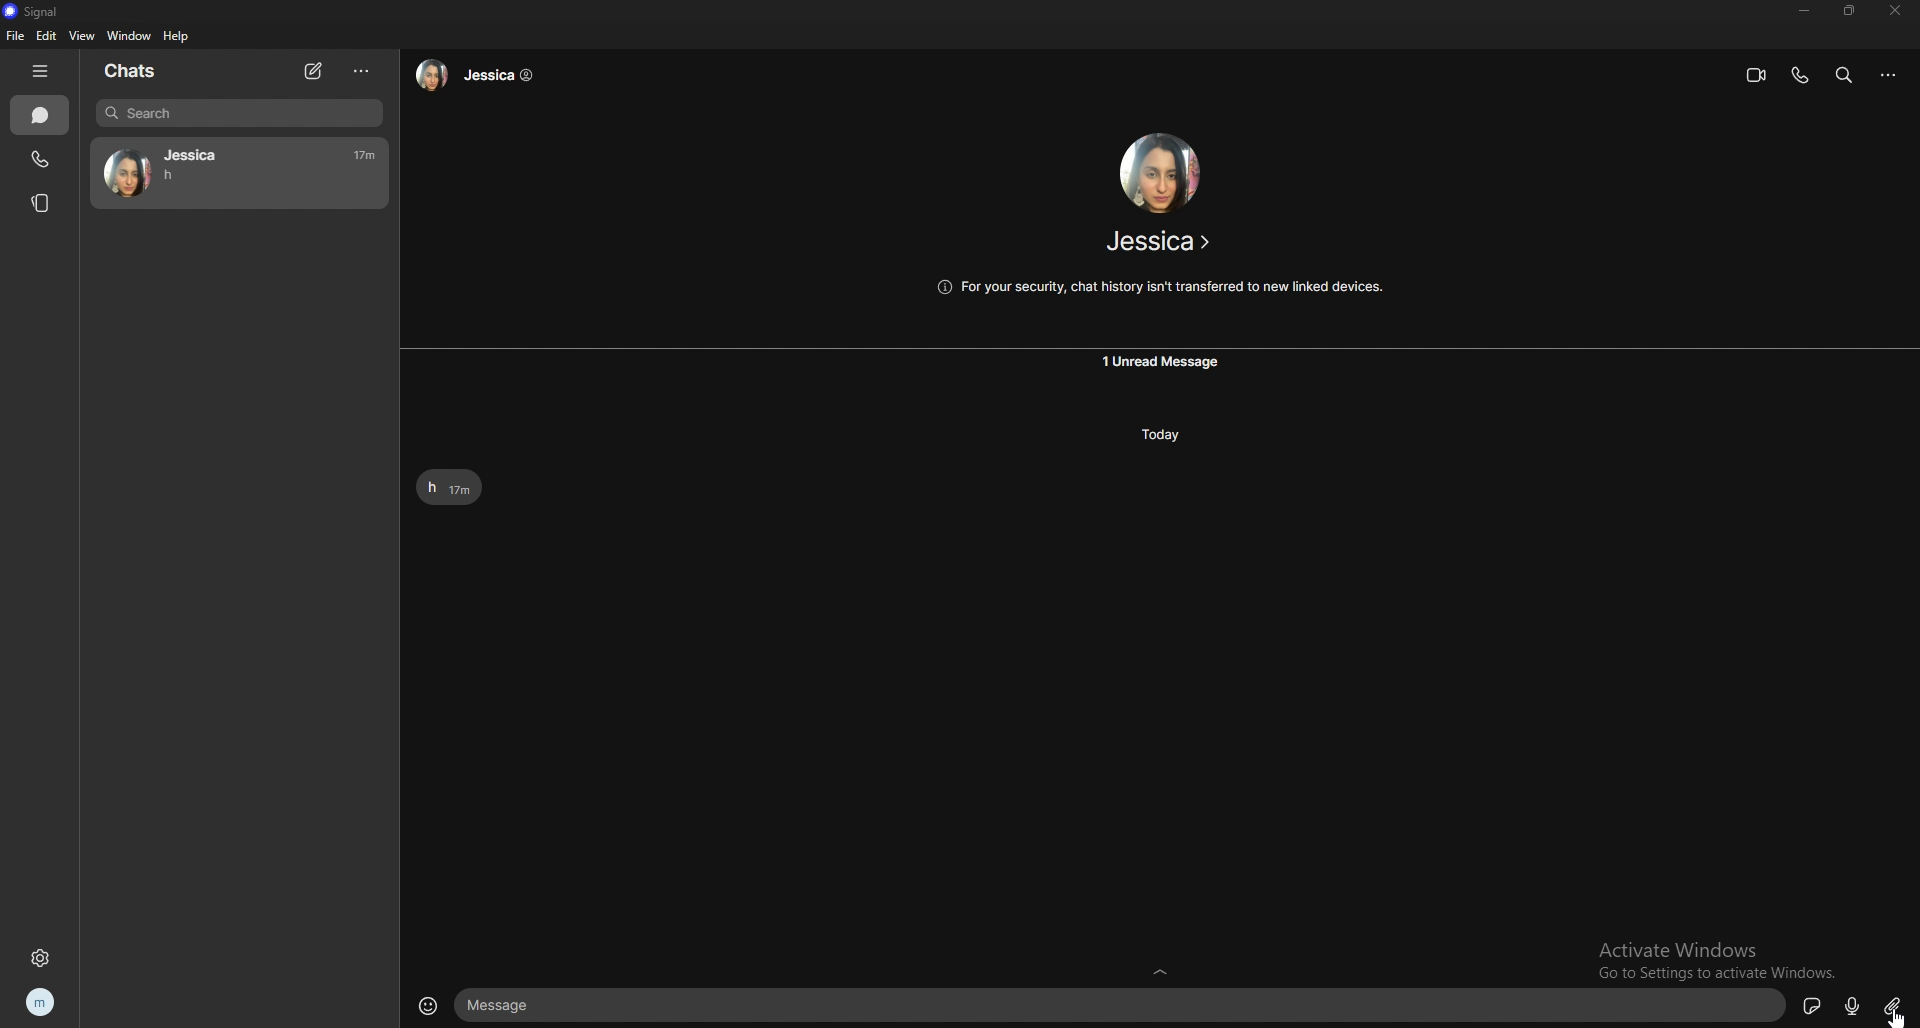 This screenshot has height=1028, width=1920. What do you see at coordinates (1846, 74) in the screenshot?
I see `search` at bounding box center [1846, 74].